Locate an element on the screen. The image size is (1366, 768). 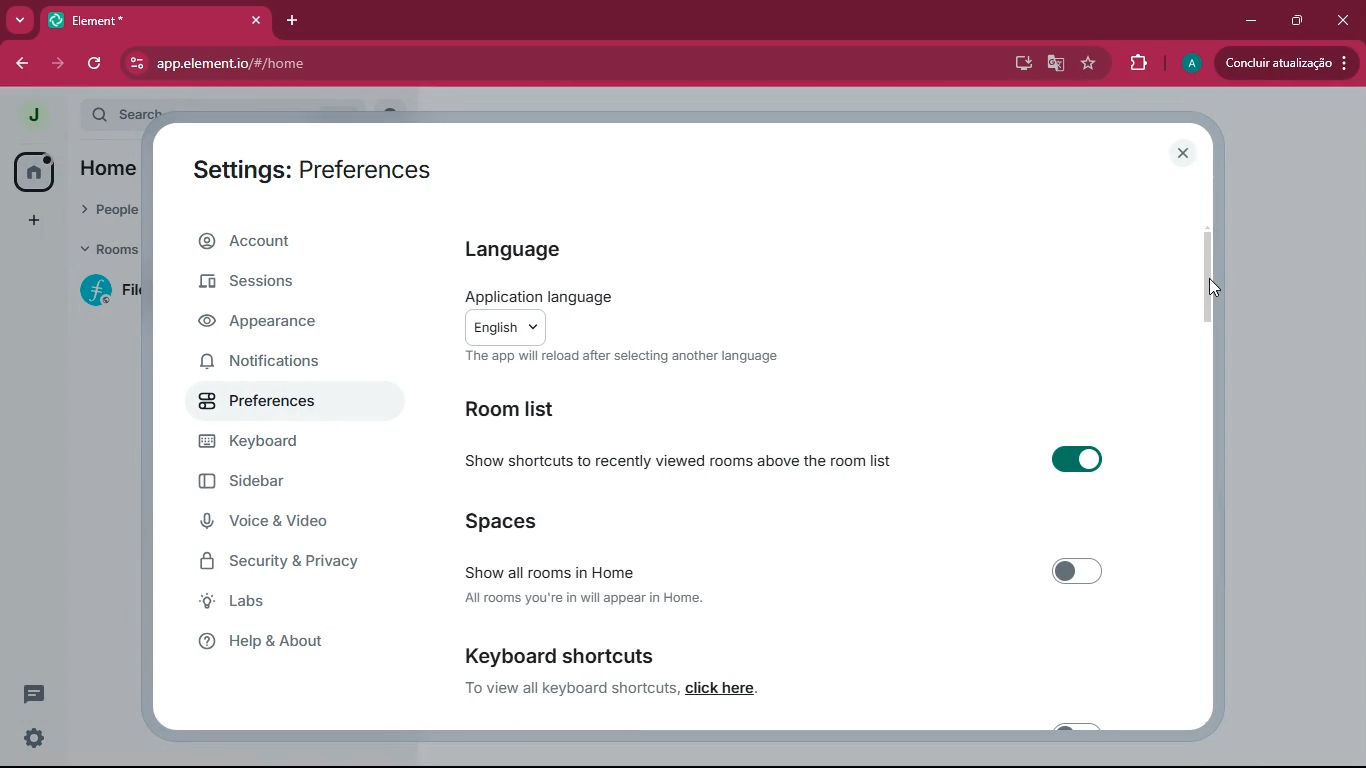
tab is located at coordinates (131, 20).